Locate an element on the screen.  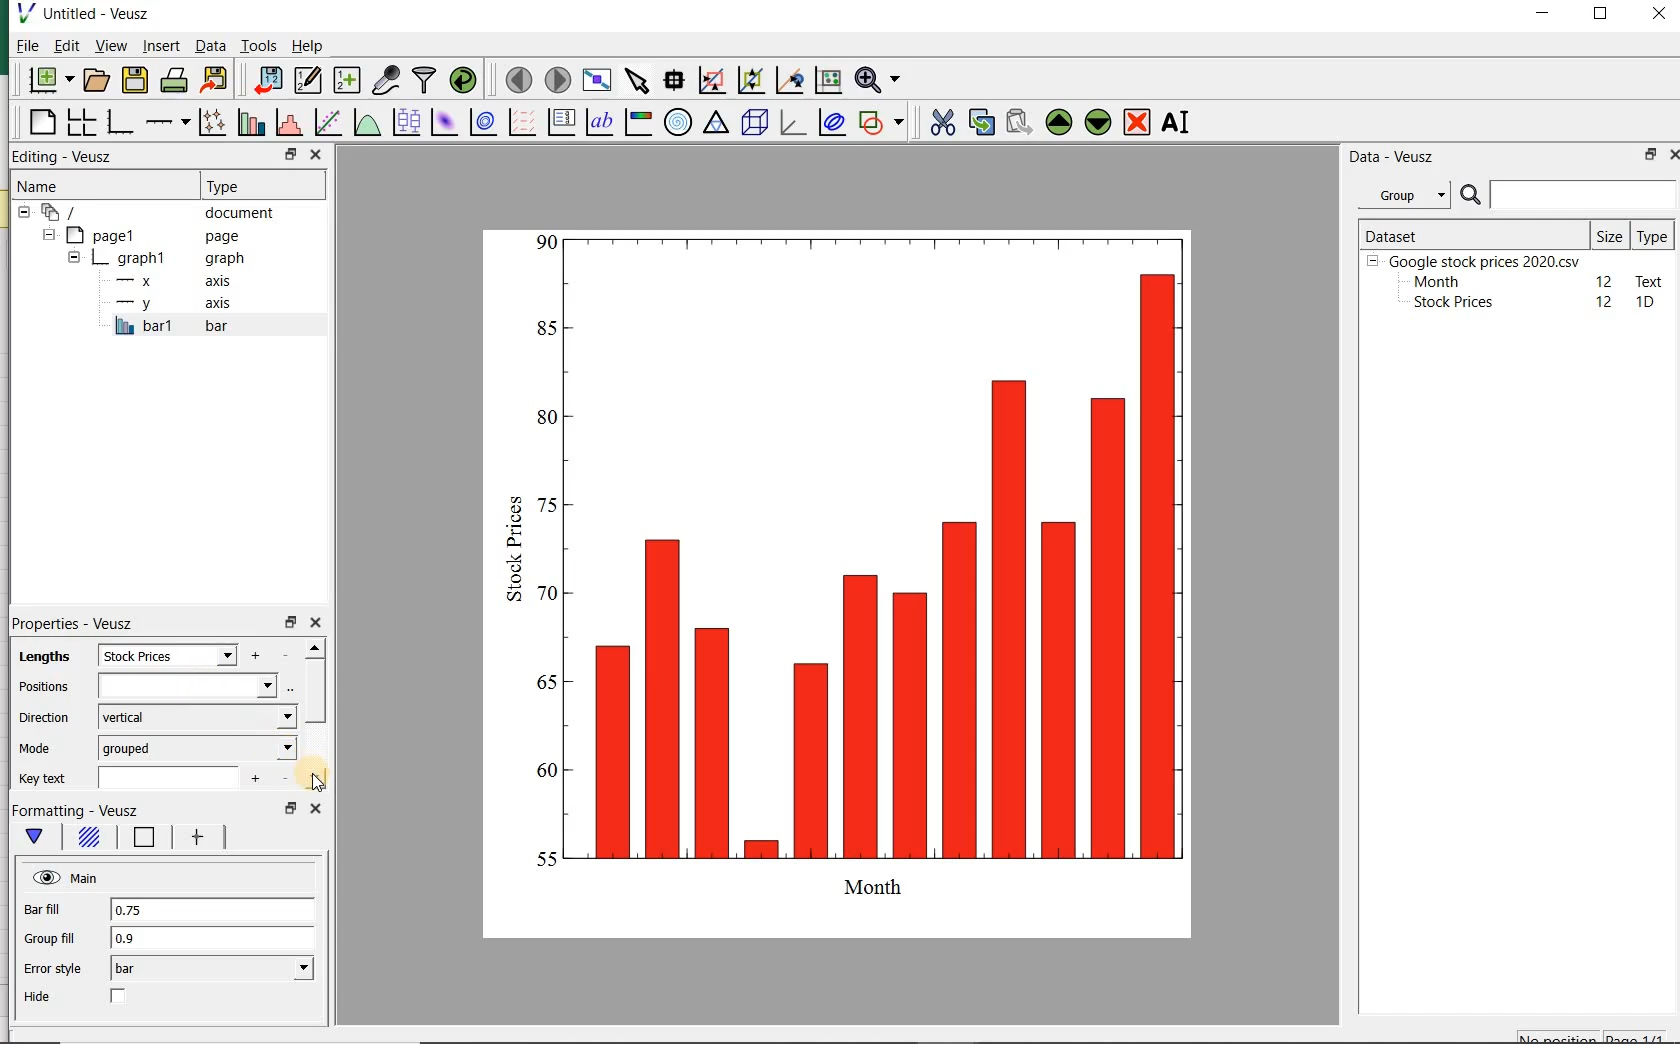
Stock prices is located at coordinates (1444, 303).